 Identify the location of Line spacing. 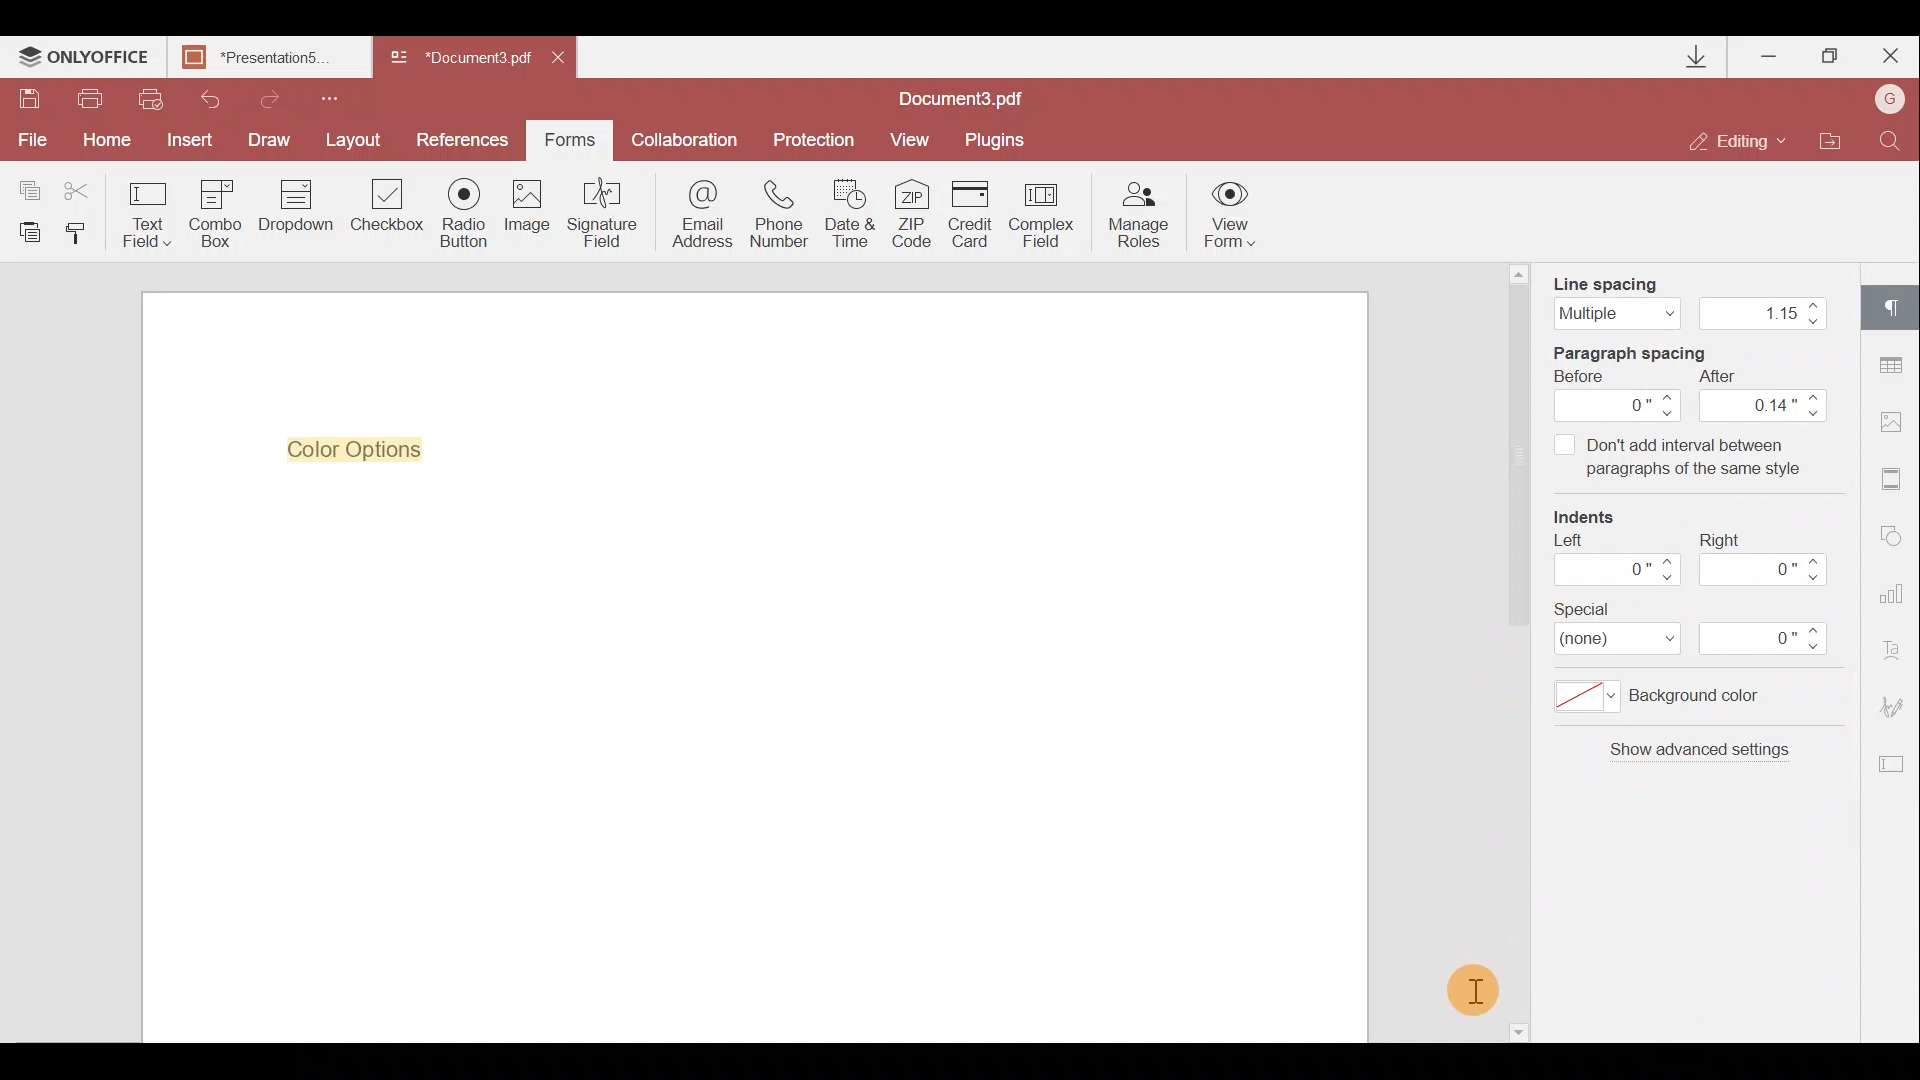
(1697, 302).